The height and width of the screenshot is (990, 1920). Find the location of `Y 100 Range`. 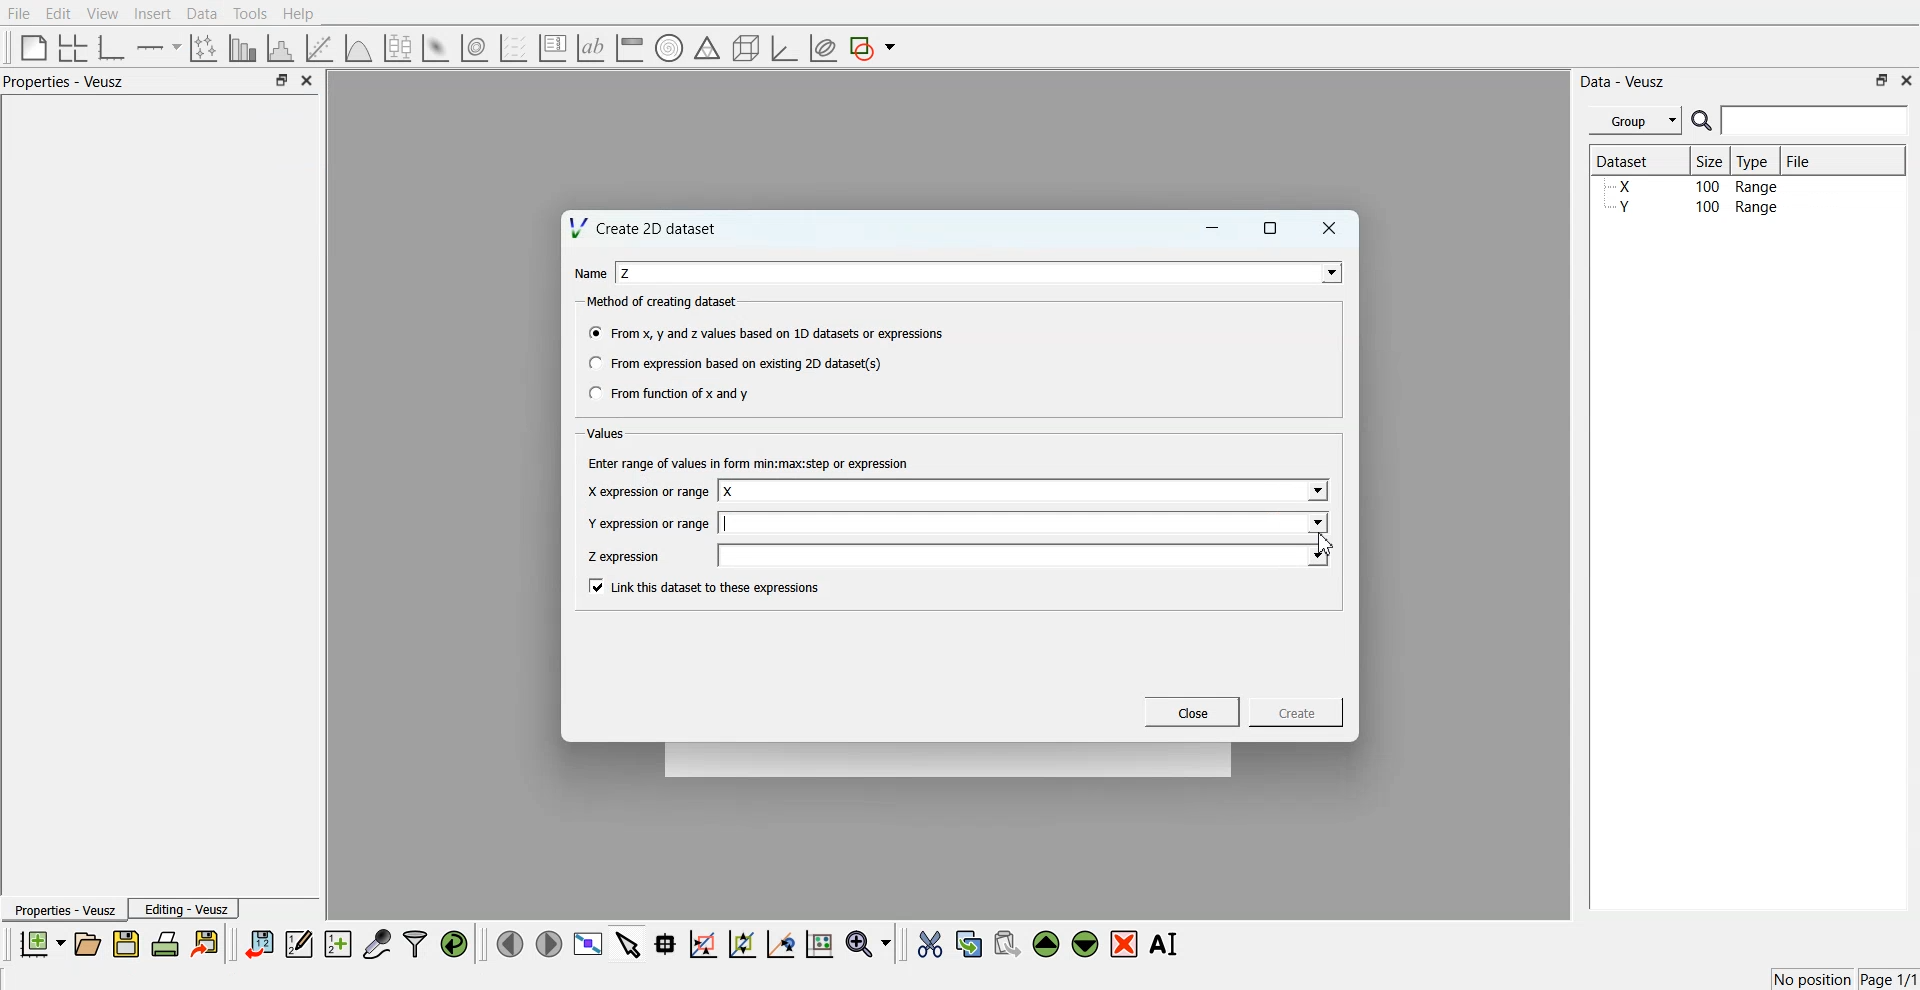

Y 100 Range is located at coordinates (1693, 207).